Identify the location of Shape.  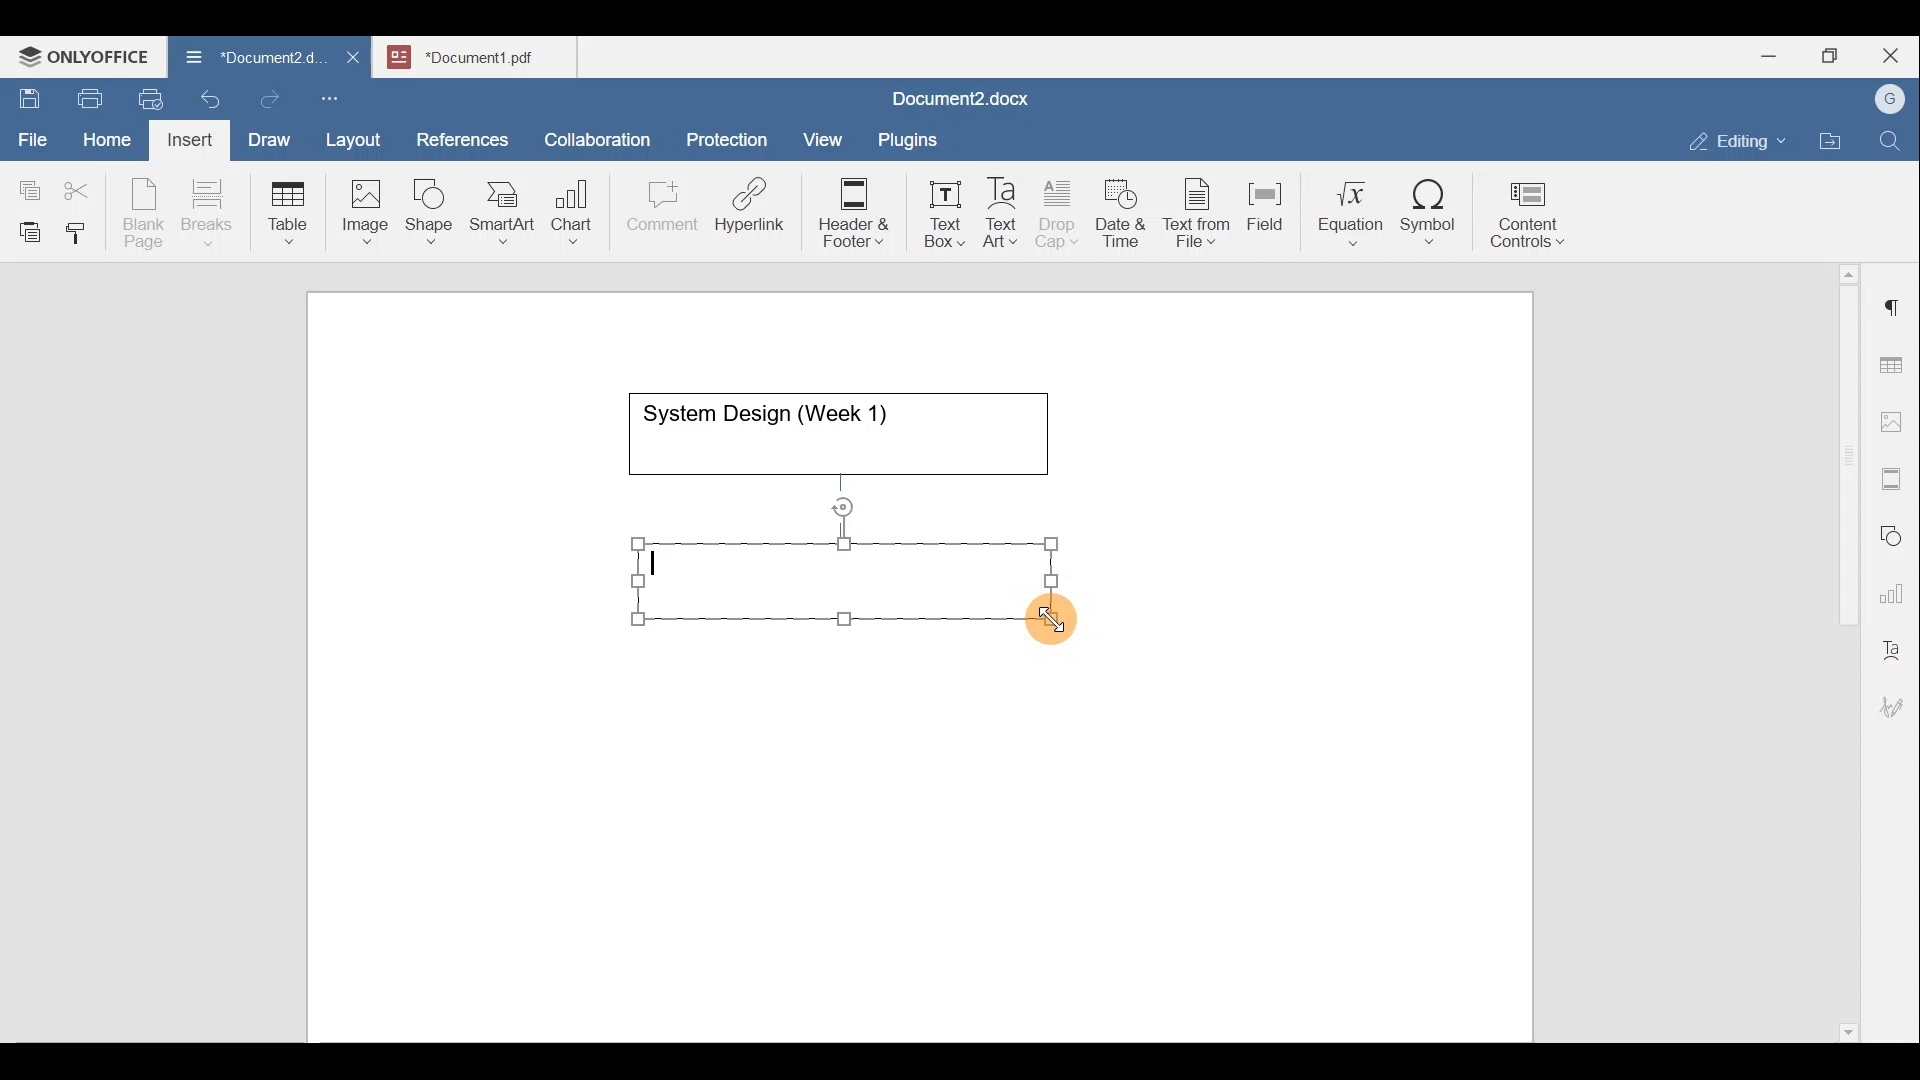
(431, 202).